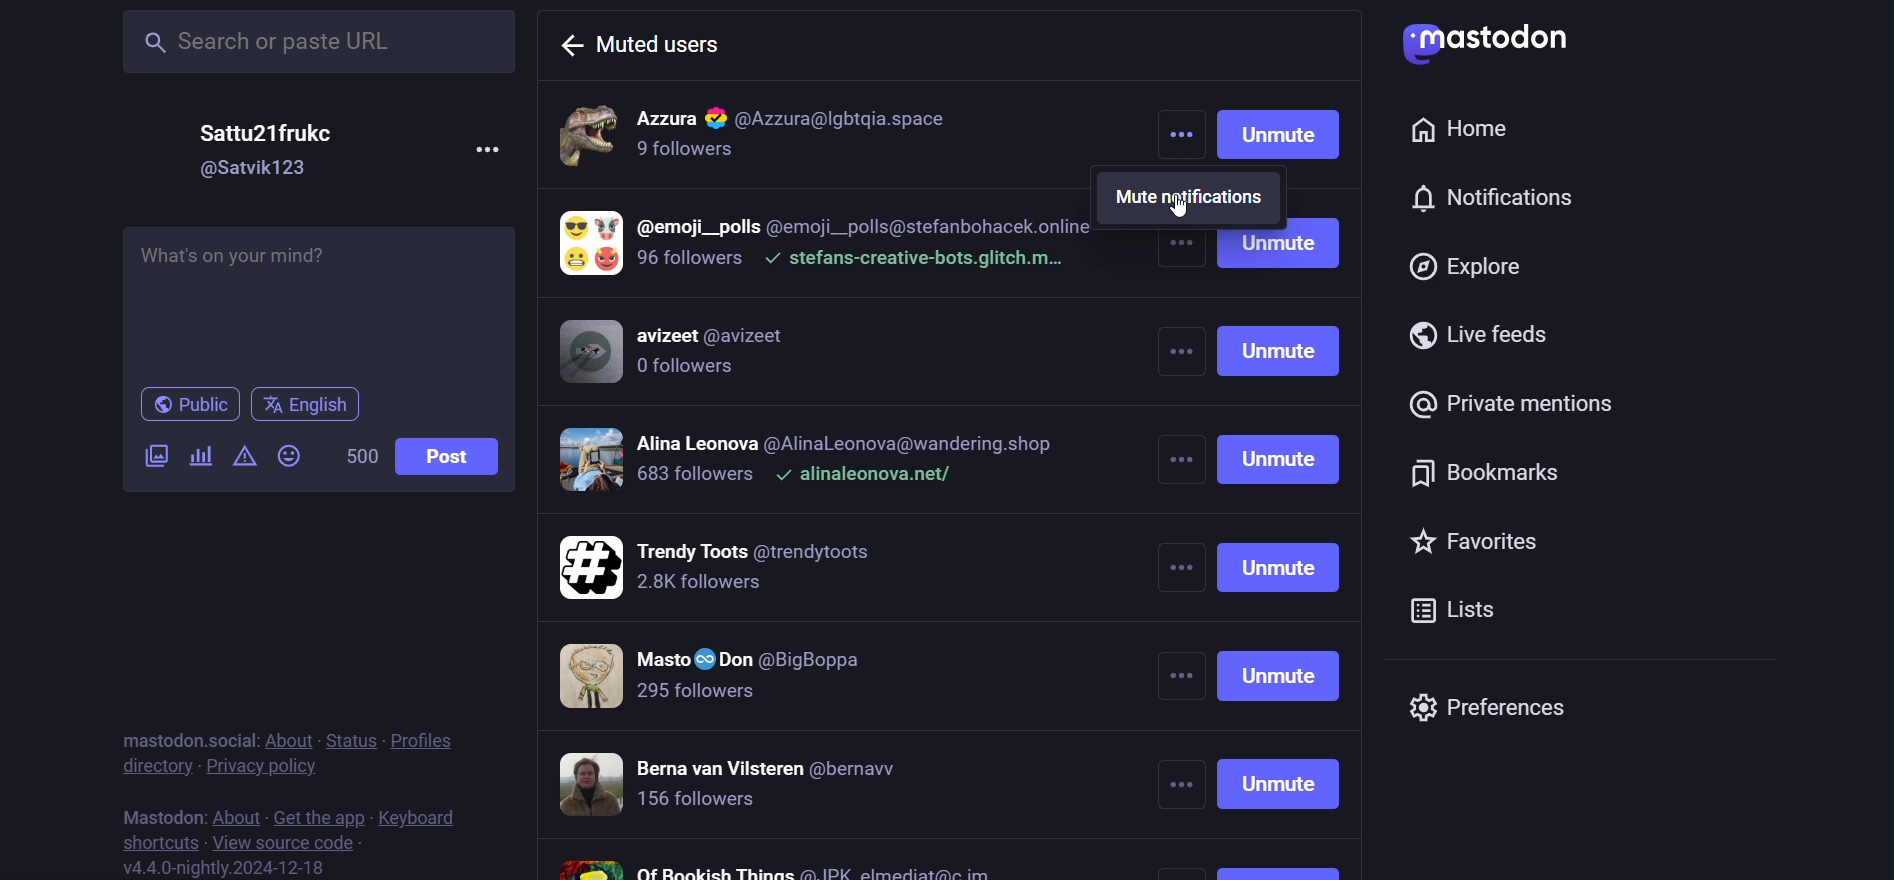  I want to click on muter users 4, so click(821, 461).